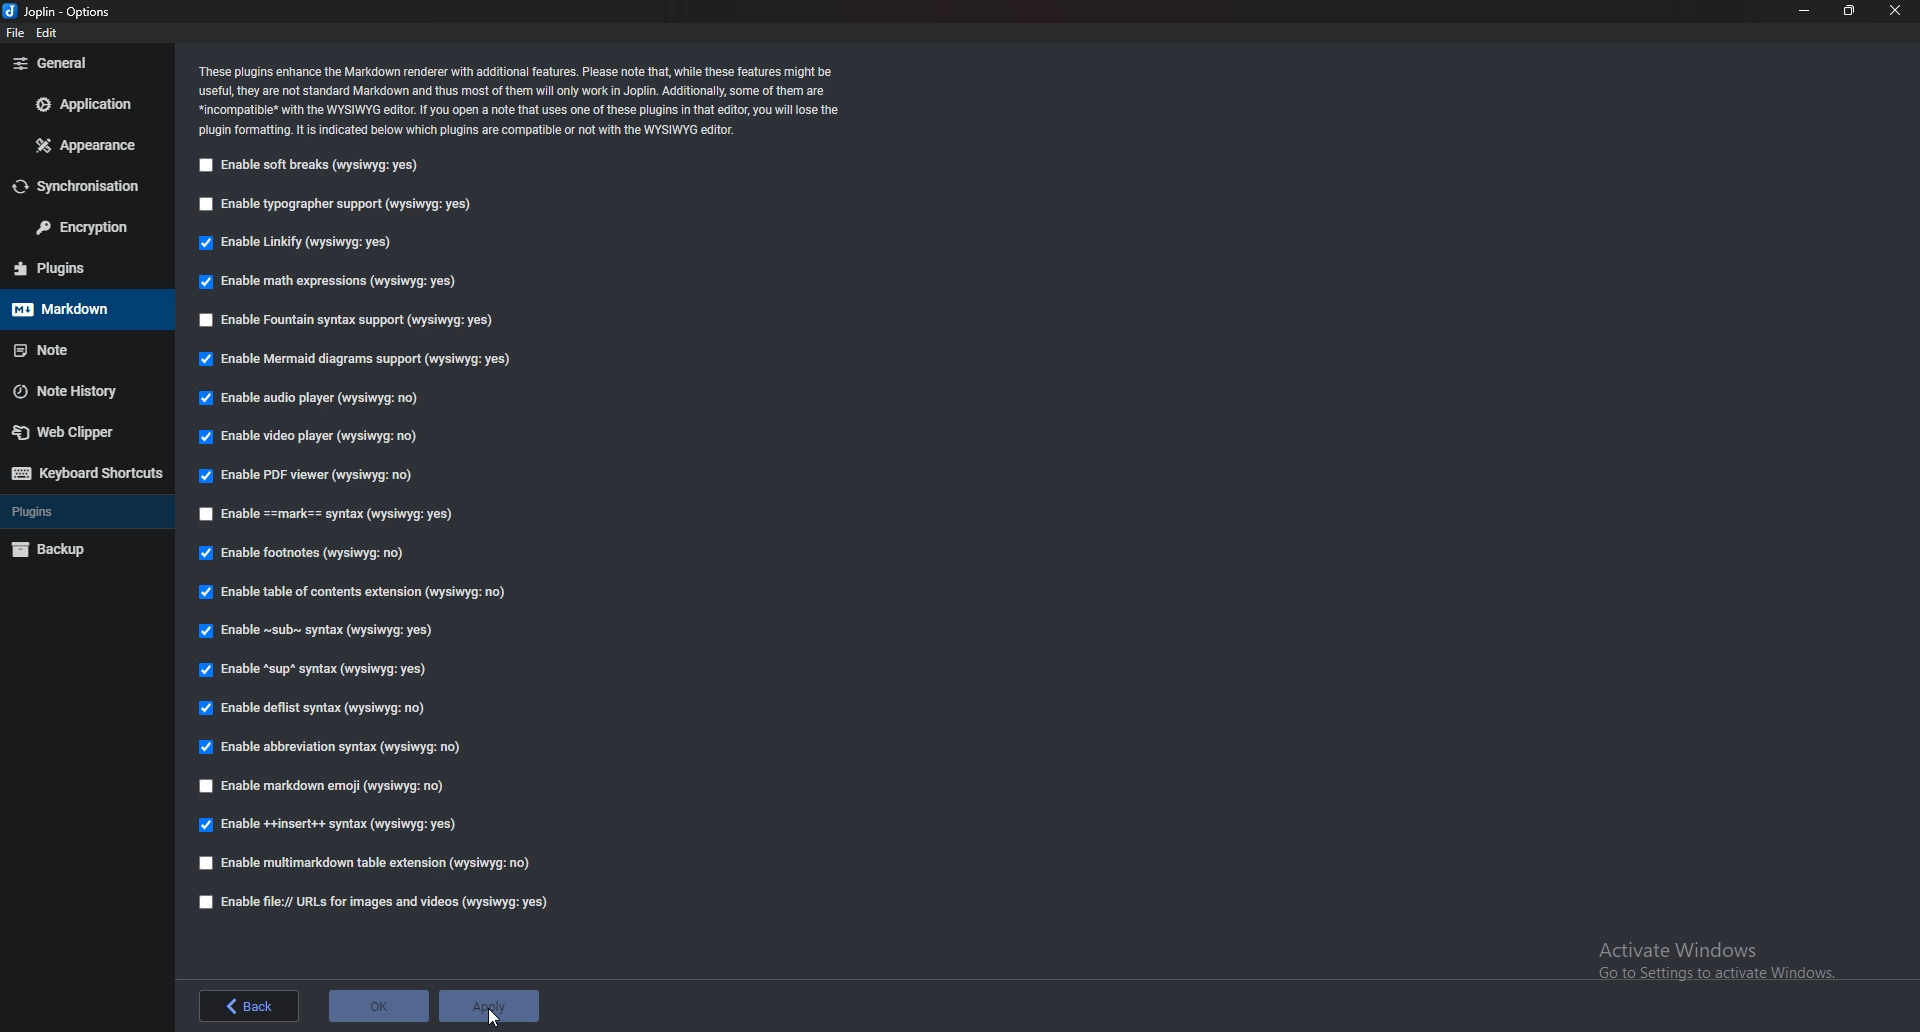 The height and width of the screenshot is (1032, 1920). I want to click on cursor, so click(494, 1014).